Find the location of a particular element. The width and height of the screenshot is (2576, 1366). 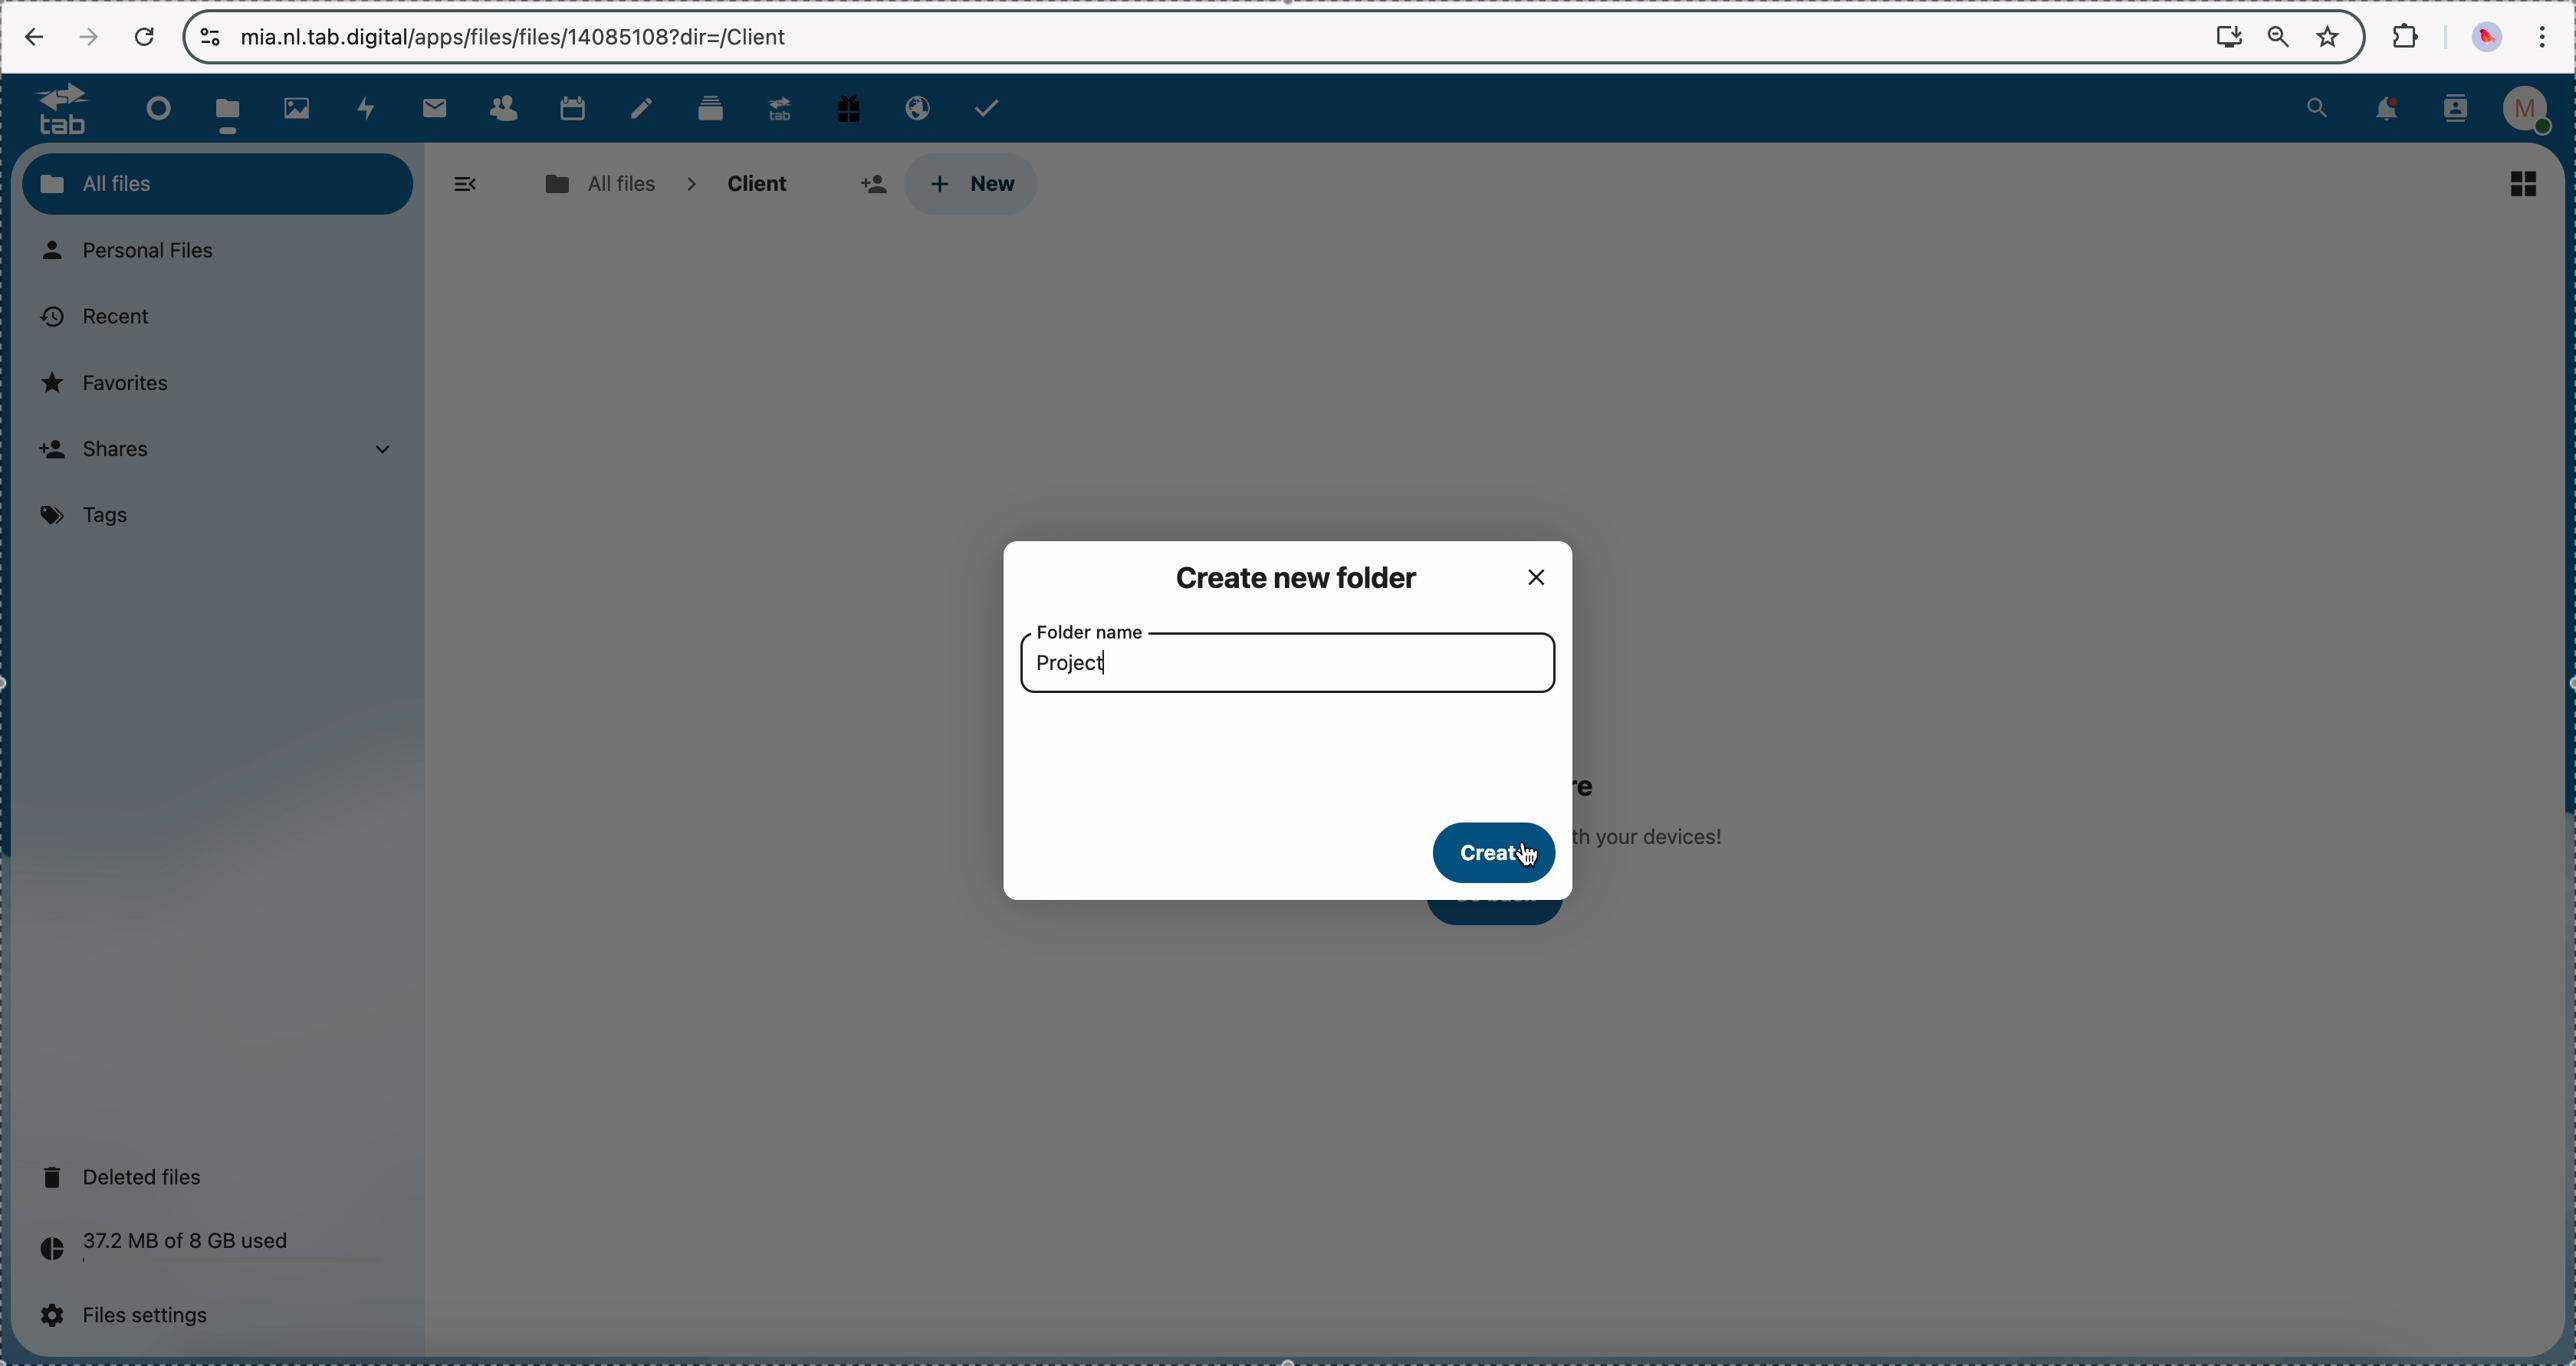

37.2 MB of 8 GB is located at coordinates (158, 1252).